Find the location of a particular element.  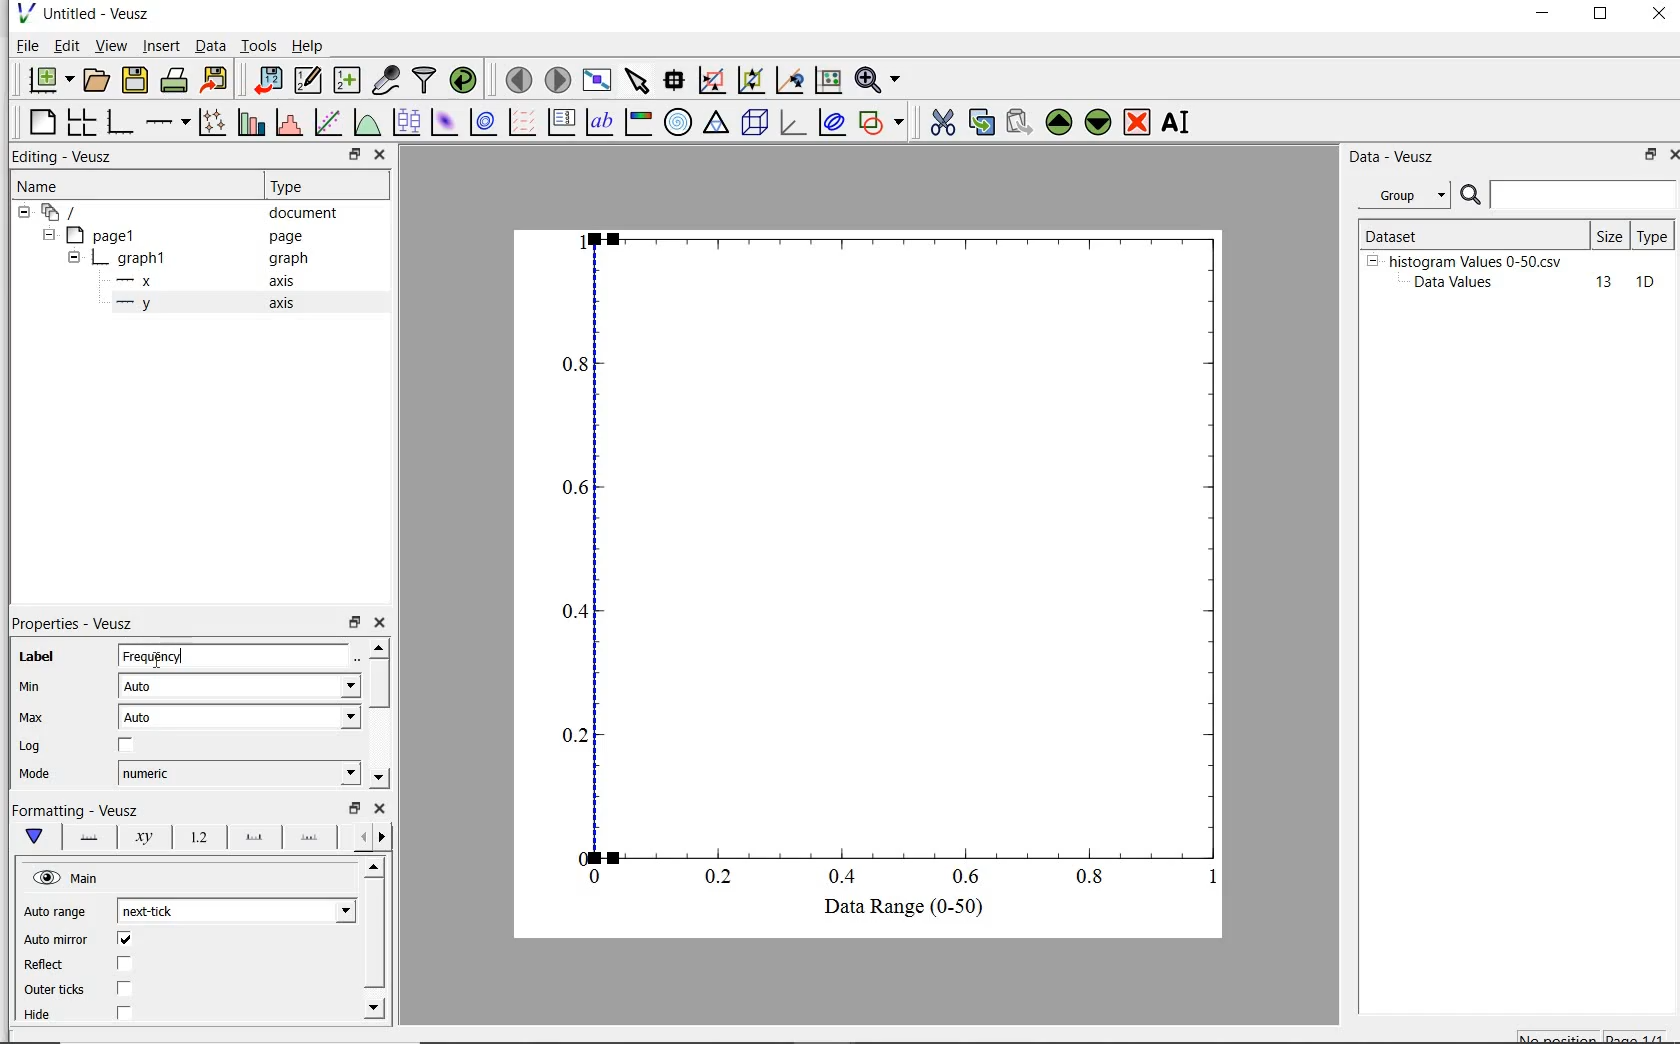

checkbox is located at coordinates (125, 940).